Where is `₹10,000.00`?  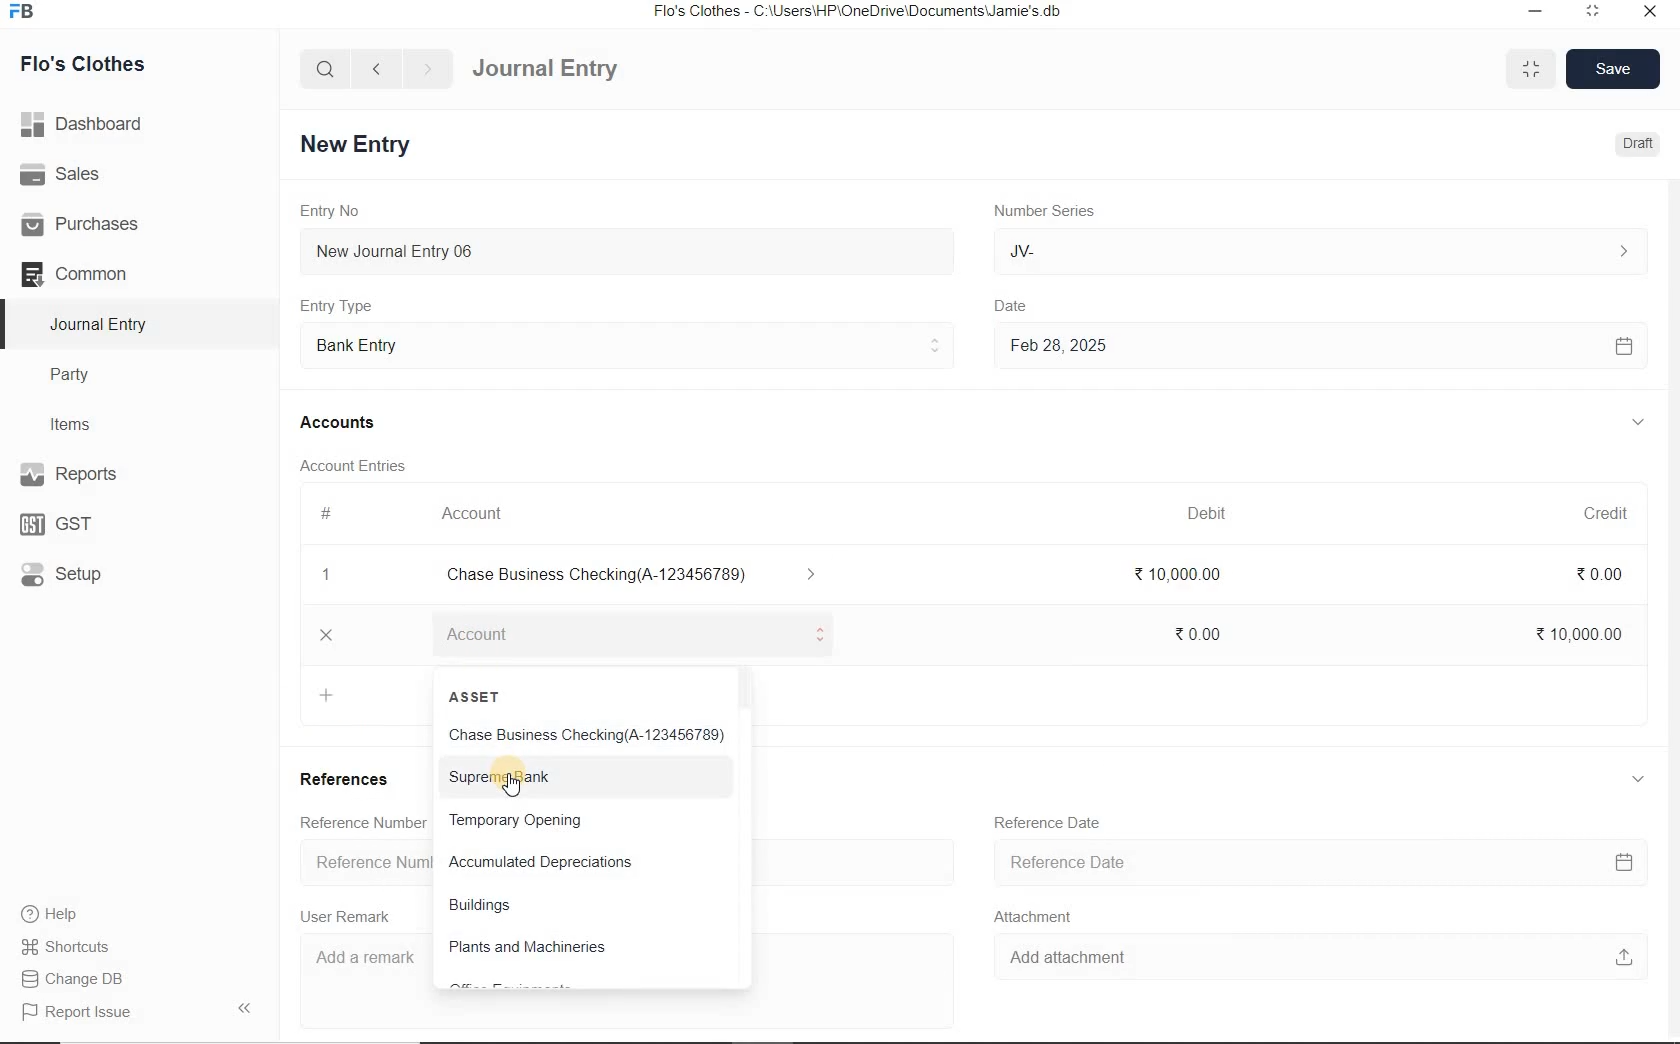
₹10,000.00 is located at coordinates (1573, 632).